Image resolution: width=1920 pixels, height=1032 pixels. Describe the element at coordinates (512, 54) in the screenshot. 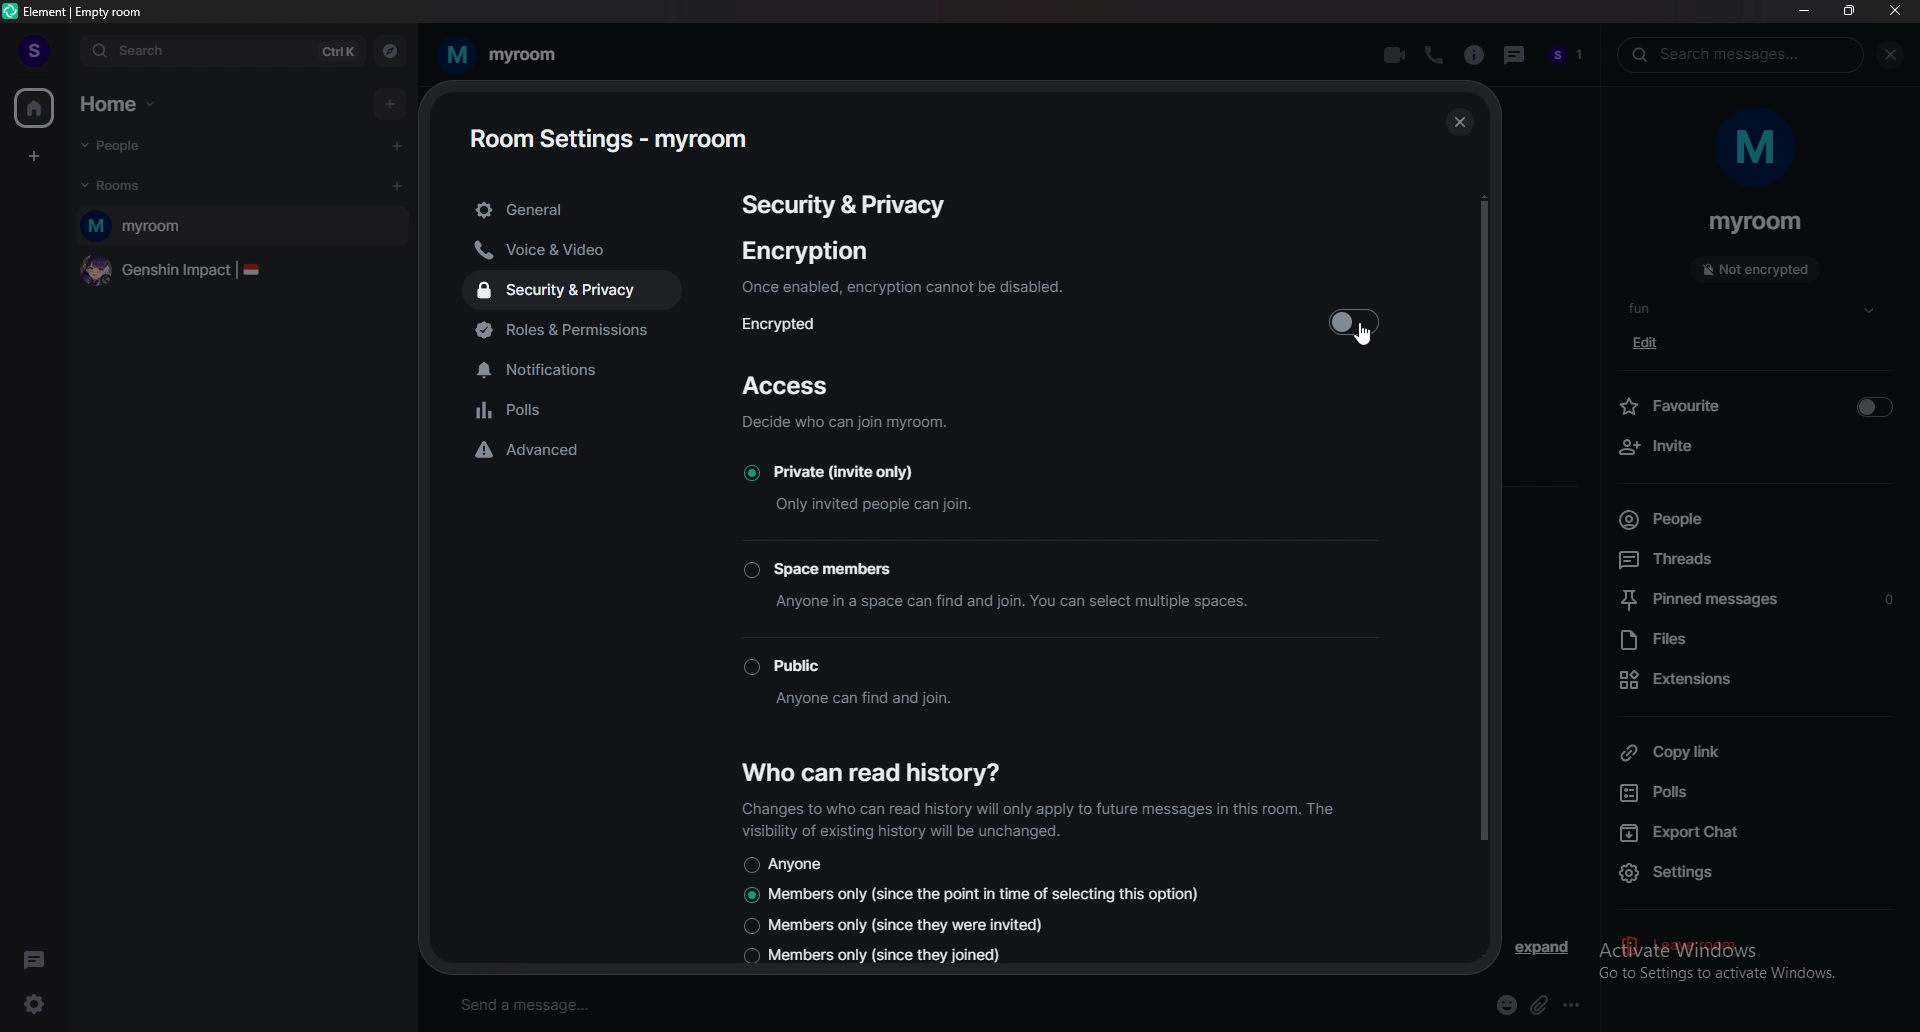

I see `my room` at that location.